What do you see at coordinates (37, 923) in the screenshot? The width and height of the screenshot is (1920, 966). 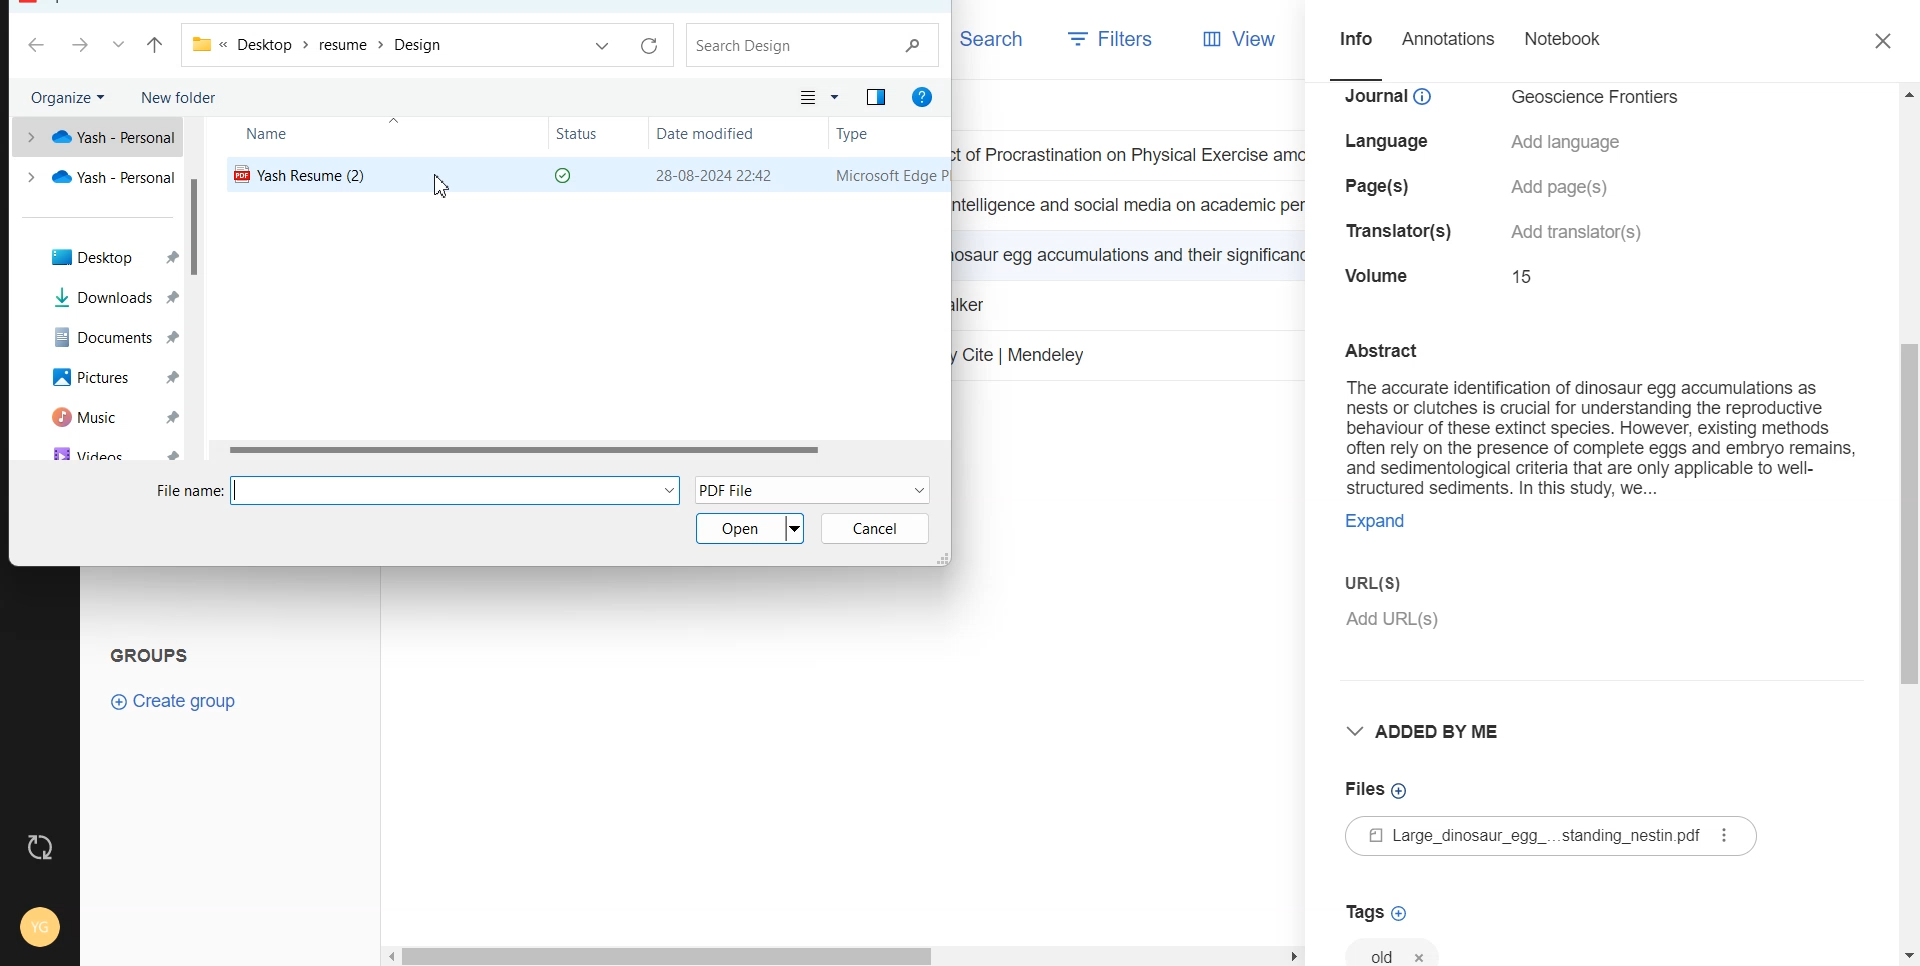 I see `Account` at bounding box center [37, 923].